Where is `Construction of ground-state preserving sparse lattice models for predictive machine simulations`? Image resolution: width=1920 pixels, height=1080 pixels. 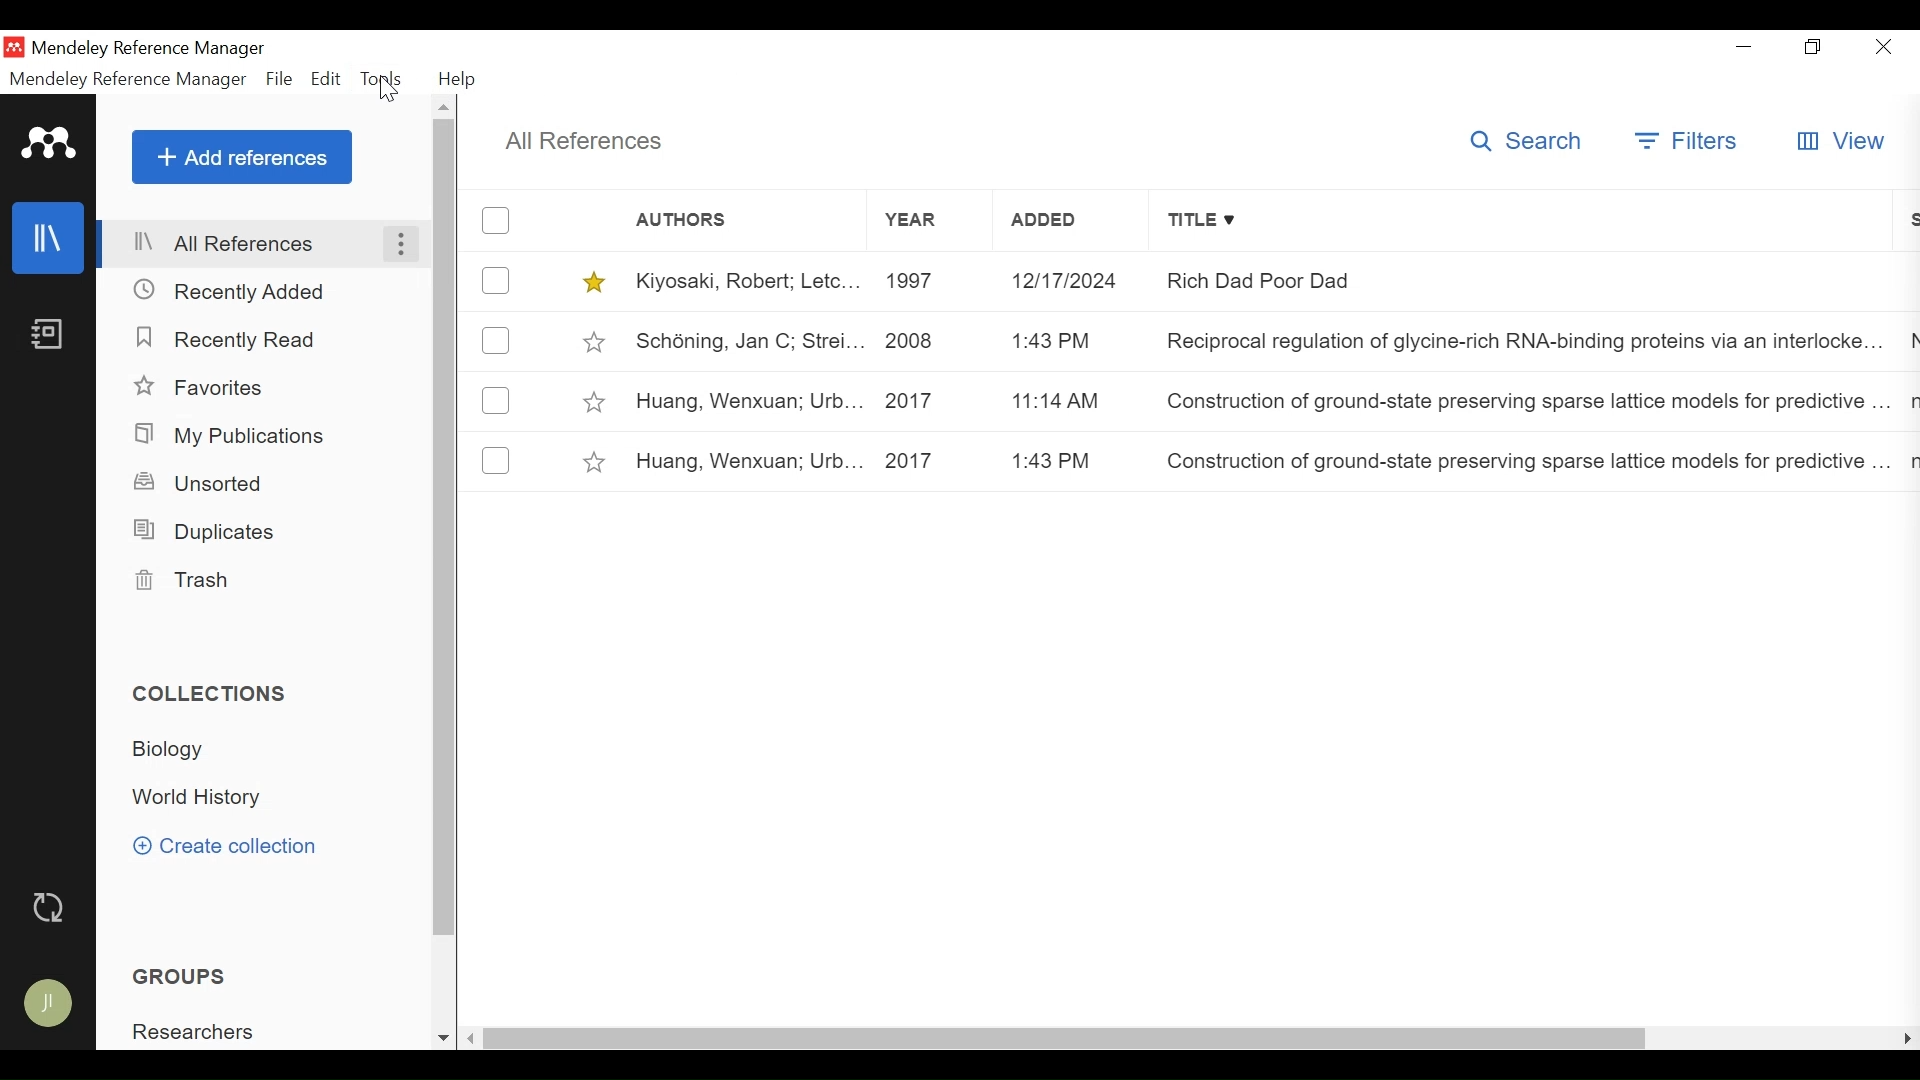 Construction of ground-state preserving sparse lattice models for predictive machine simulations is located at coordinates (1525, 405).